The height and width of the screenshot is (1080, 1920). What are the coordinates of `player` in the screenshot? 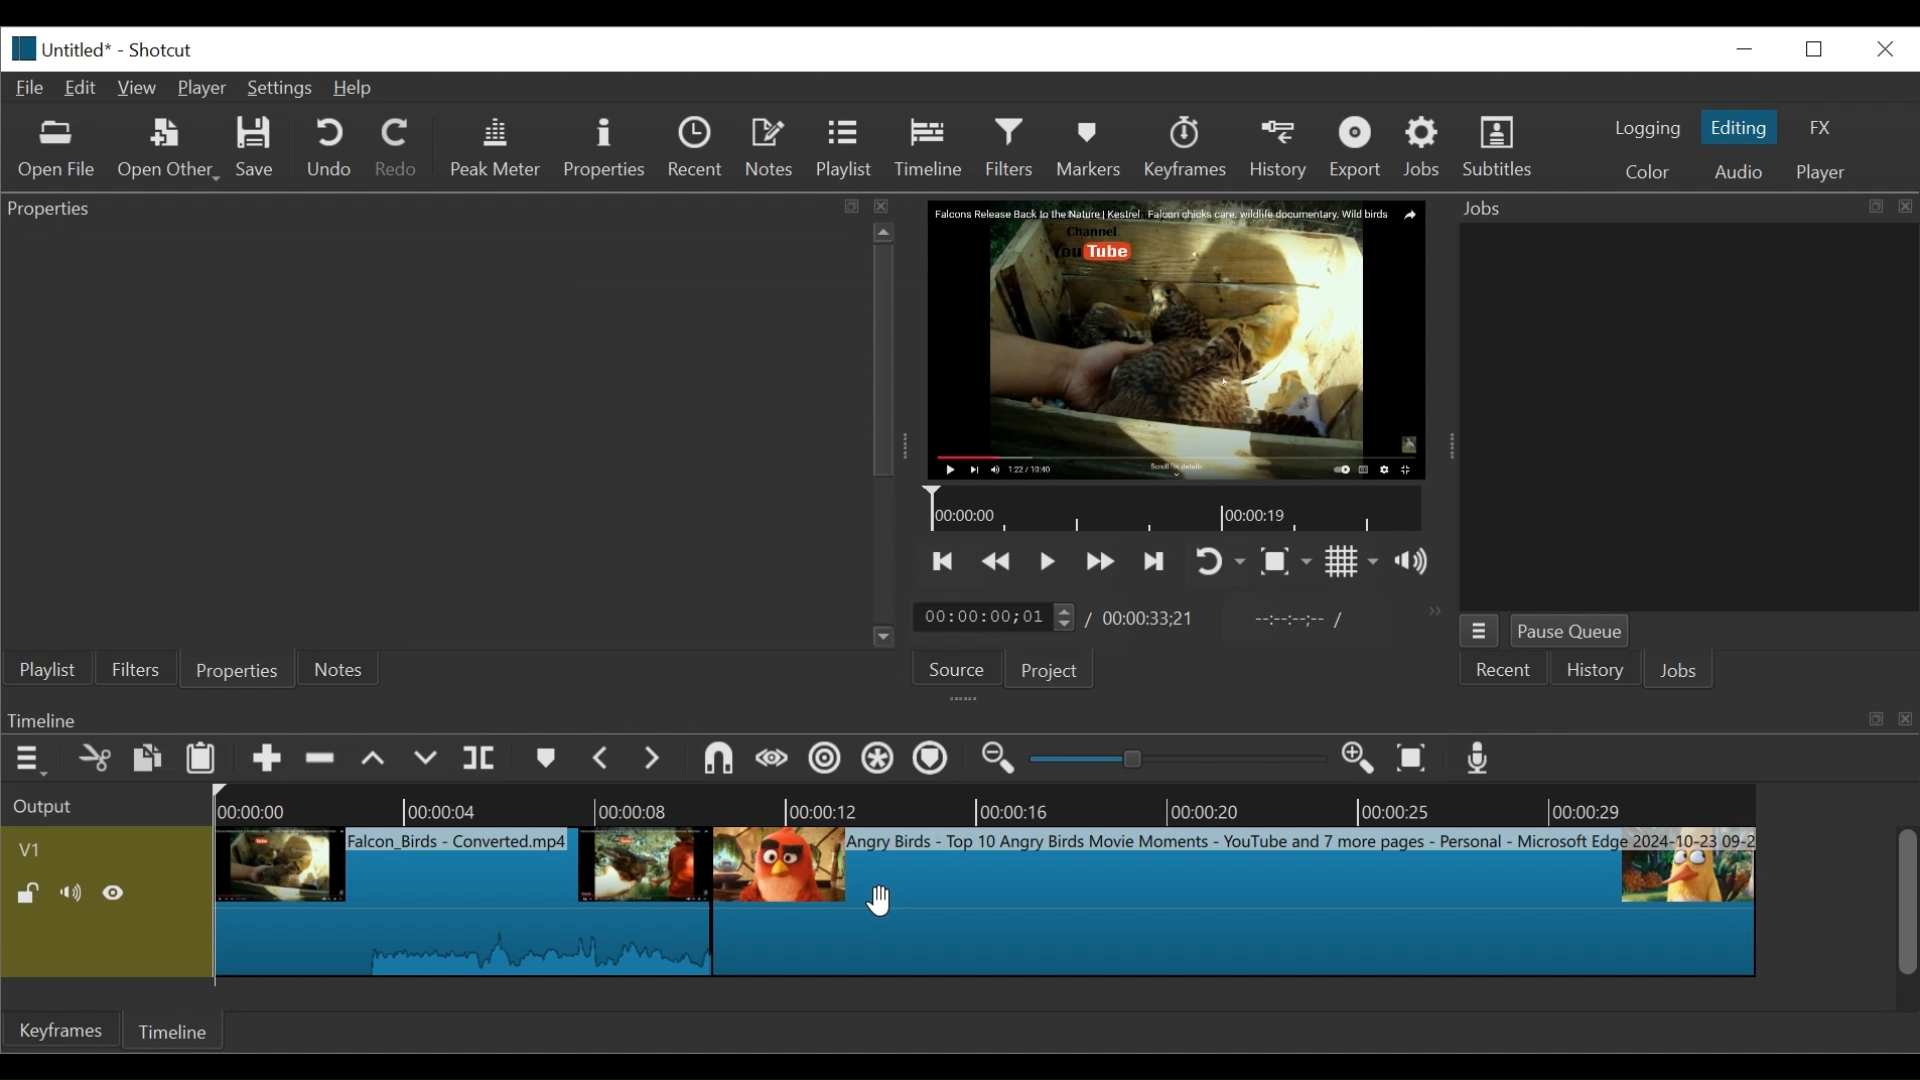 It's located at (1822, 172).